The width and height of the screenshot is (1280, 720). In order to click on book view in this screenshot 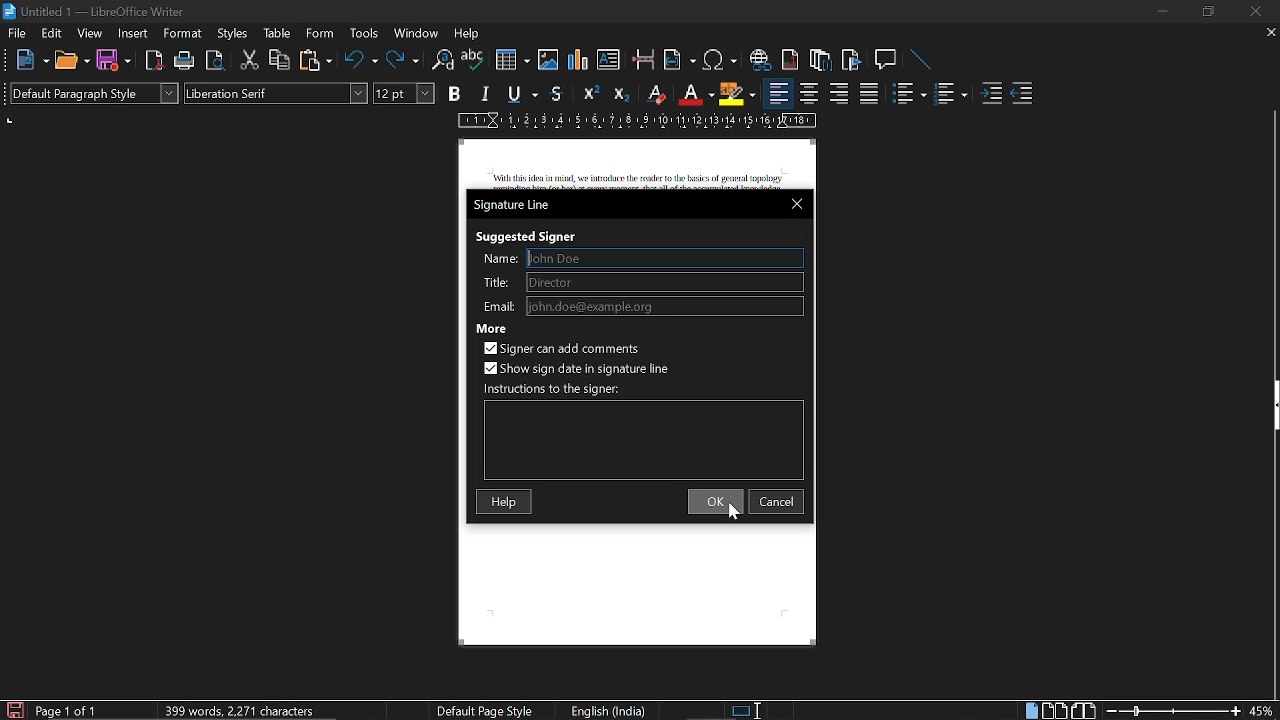, I will do `click(1083, 710)`.